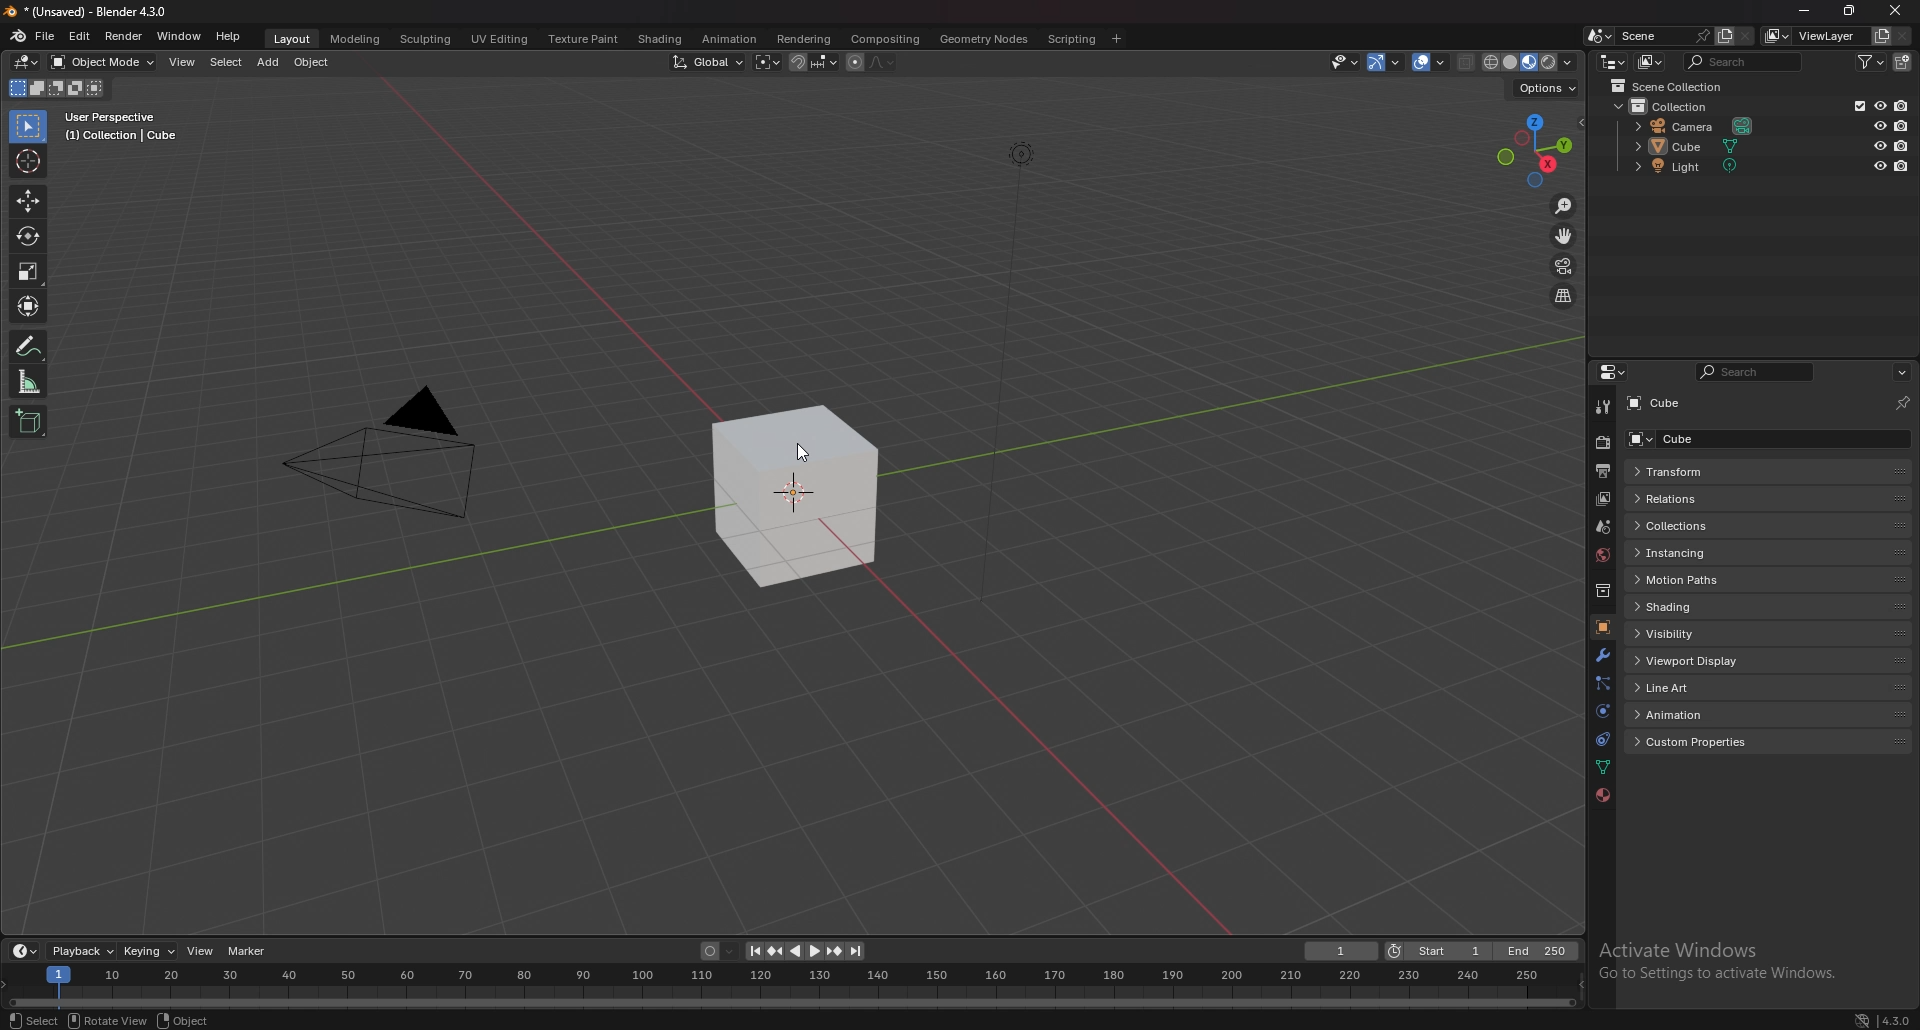 The image size is (1920, 1030). What do you see at coordinates (767, 62) in the screenshot?
I see `transform pivot point` at bounding box center [767, 62].